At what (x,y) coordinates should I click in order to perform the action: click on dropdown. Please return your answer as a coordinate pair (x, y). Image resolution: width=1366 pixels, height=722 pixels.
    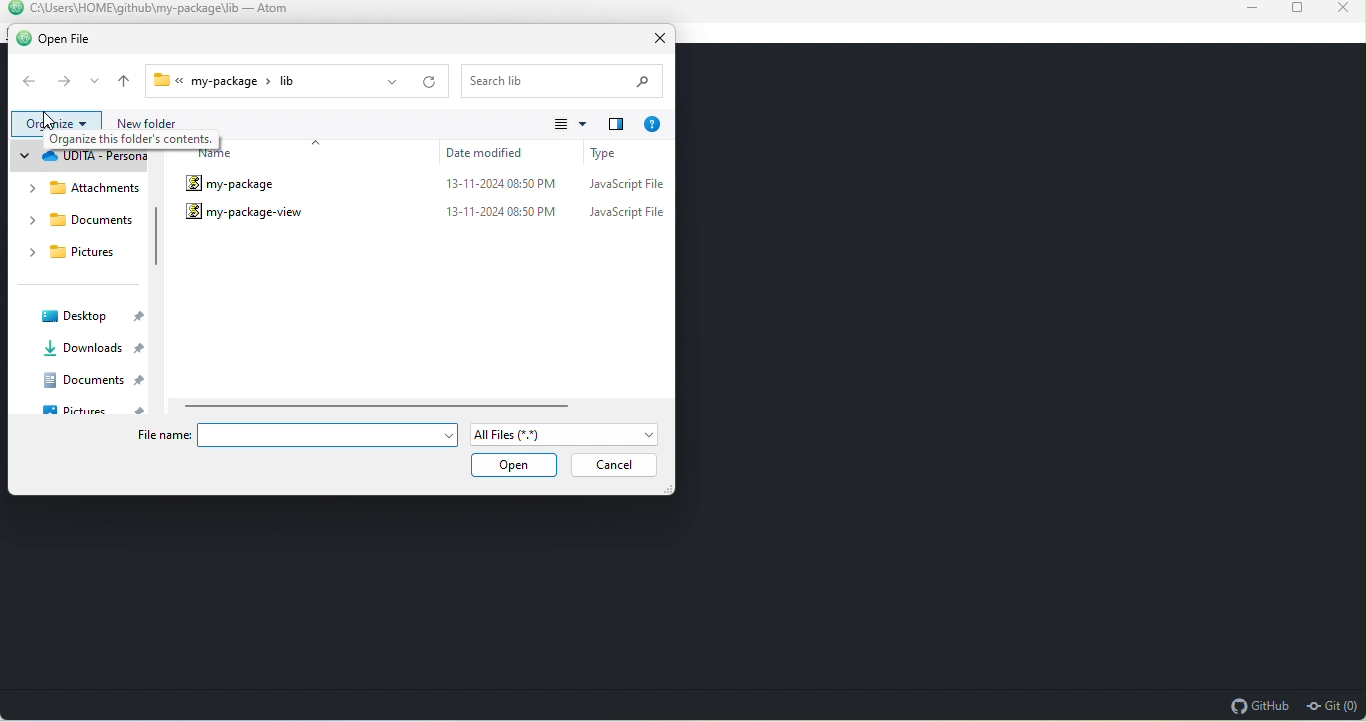
    Looking at the image, I should click on (391, 83).